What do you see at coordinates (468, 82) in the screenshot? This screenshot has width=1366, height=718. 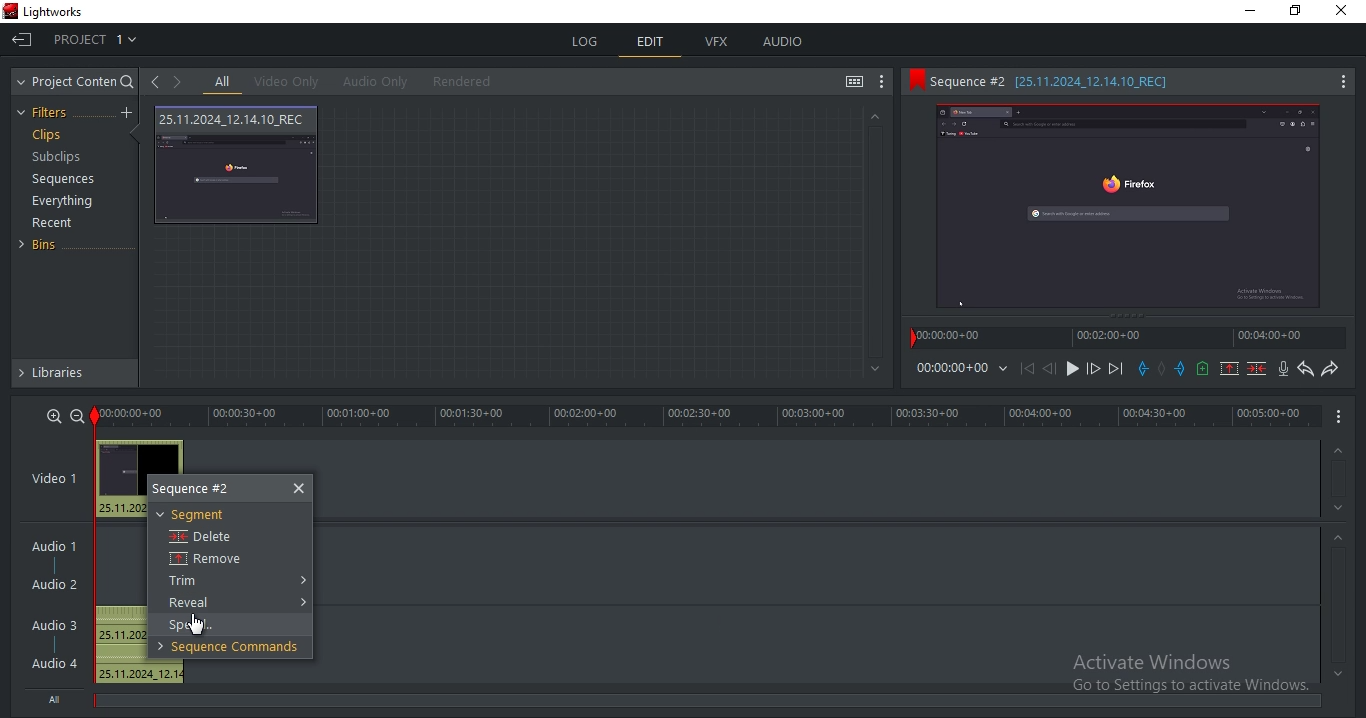 I see `rendered ` at bounding box center [468, 82].